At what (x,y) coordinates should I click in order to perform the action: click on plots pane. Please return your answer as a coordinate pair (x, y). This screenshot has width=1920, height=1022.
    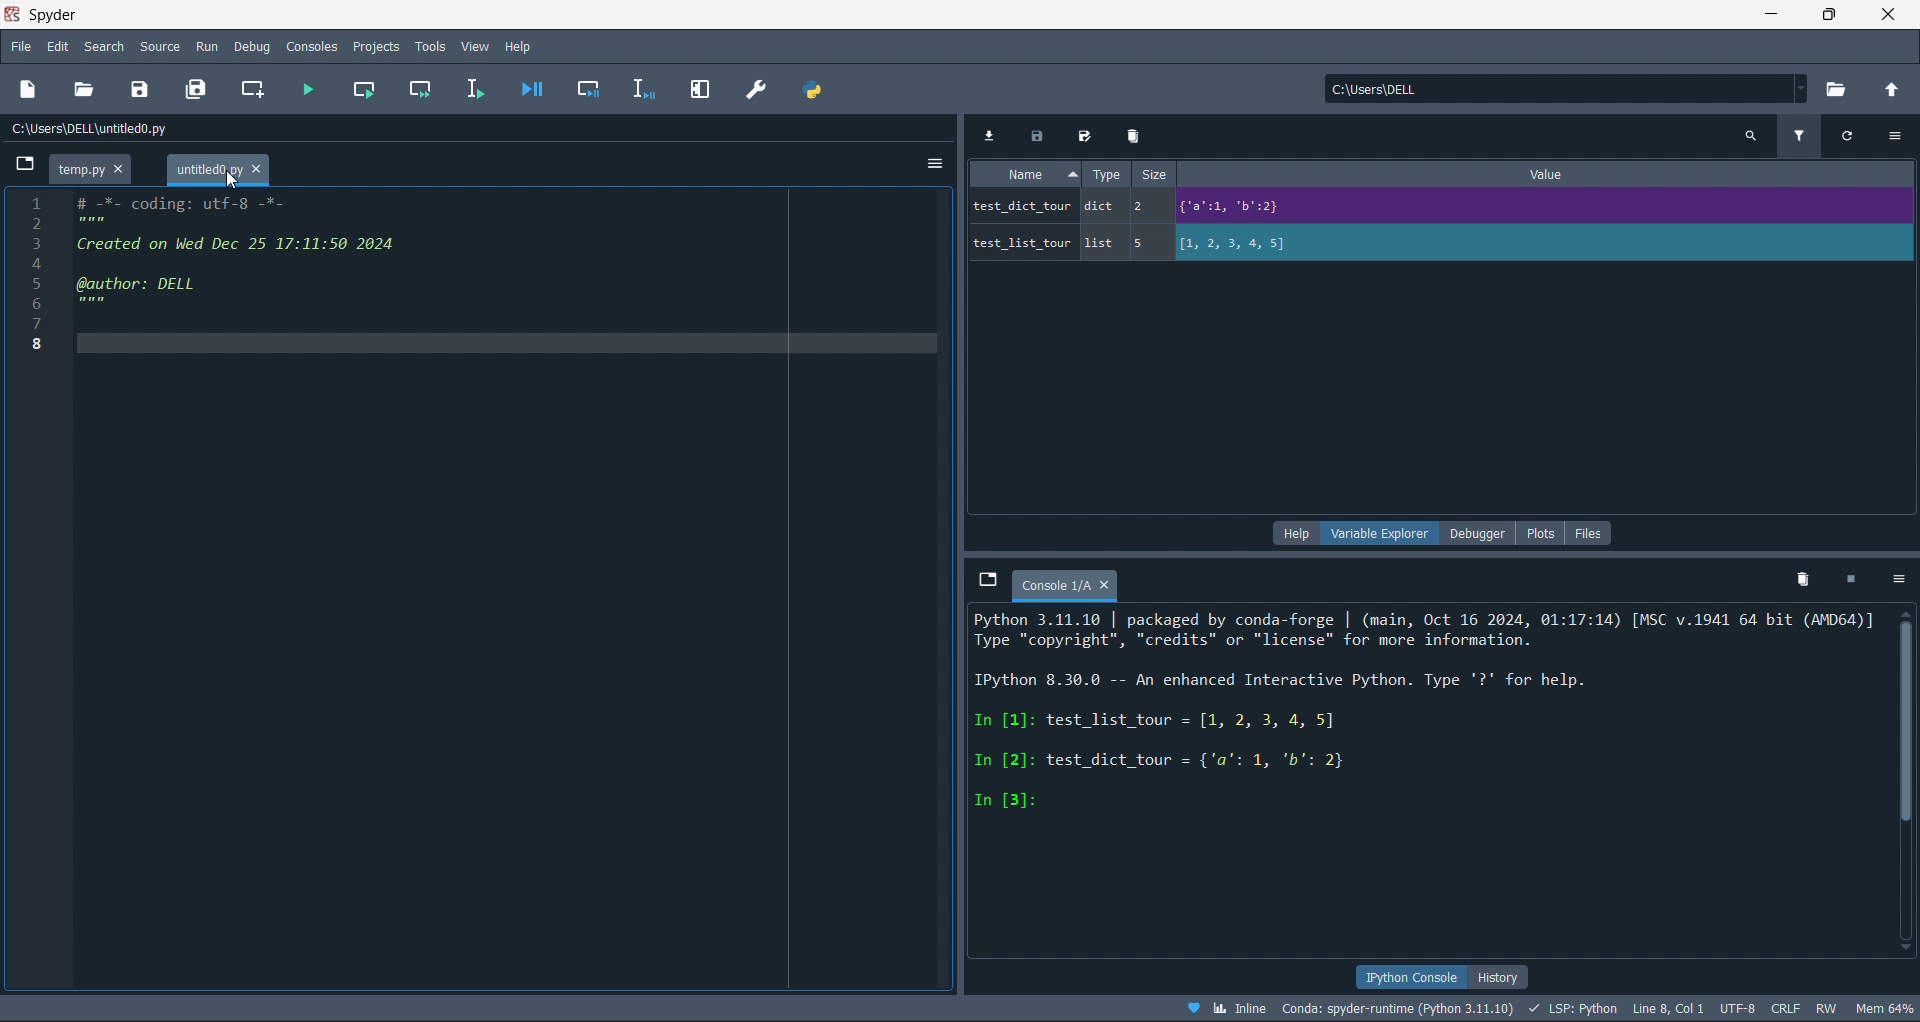
    Looking at the image, I should click on (1544, 533).